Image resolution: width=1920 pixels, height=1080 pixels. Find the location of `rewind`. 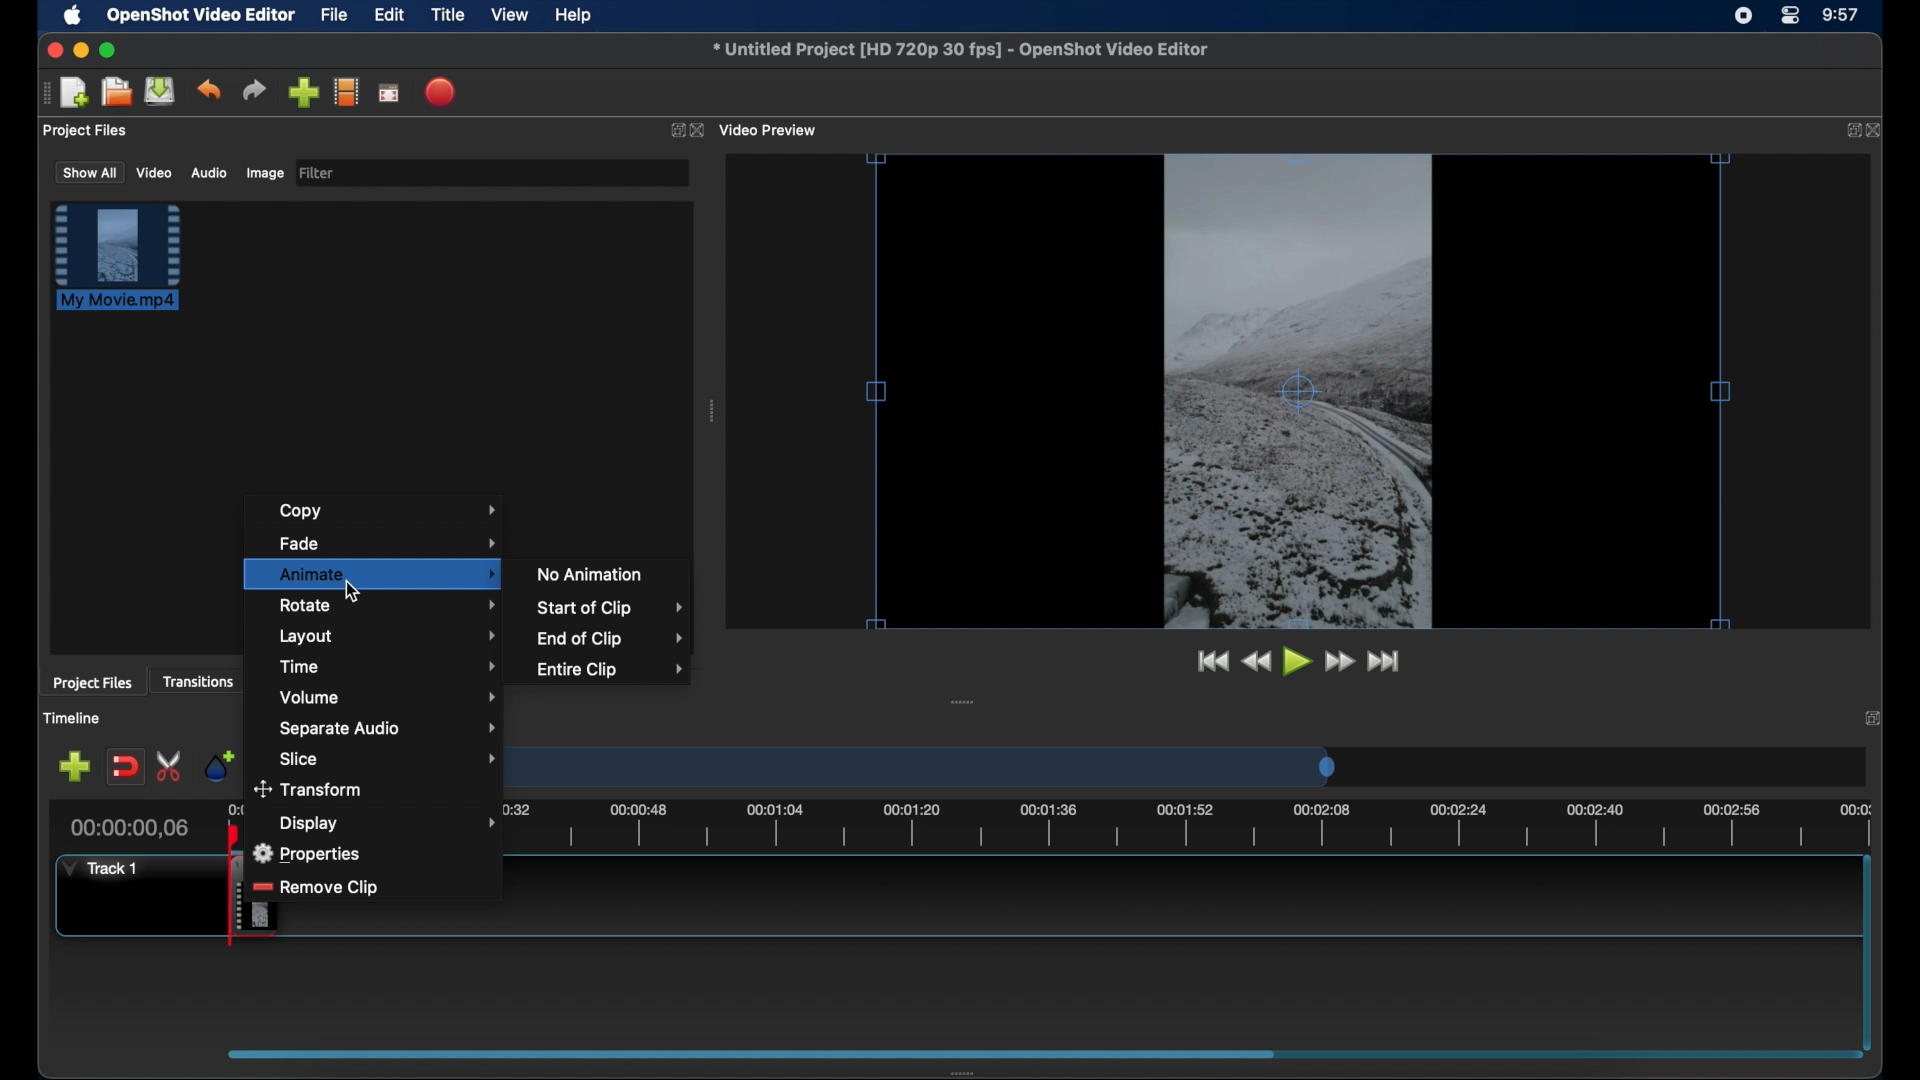

rewind is located at coordinates (1256, 662).